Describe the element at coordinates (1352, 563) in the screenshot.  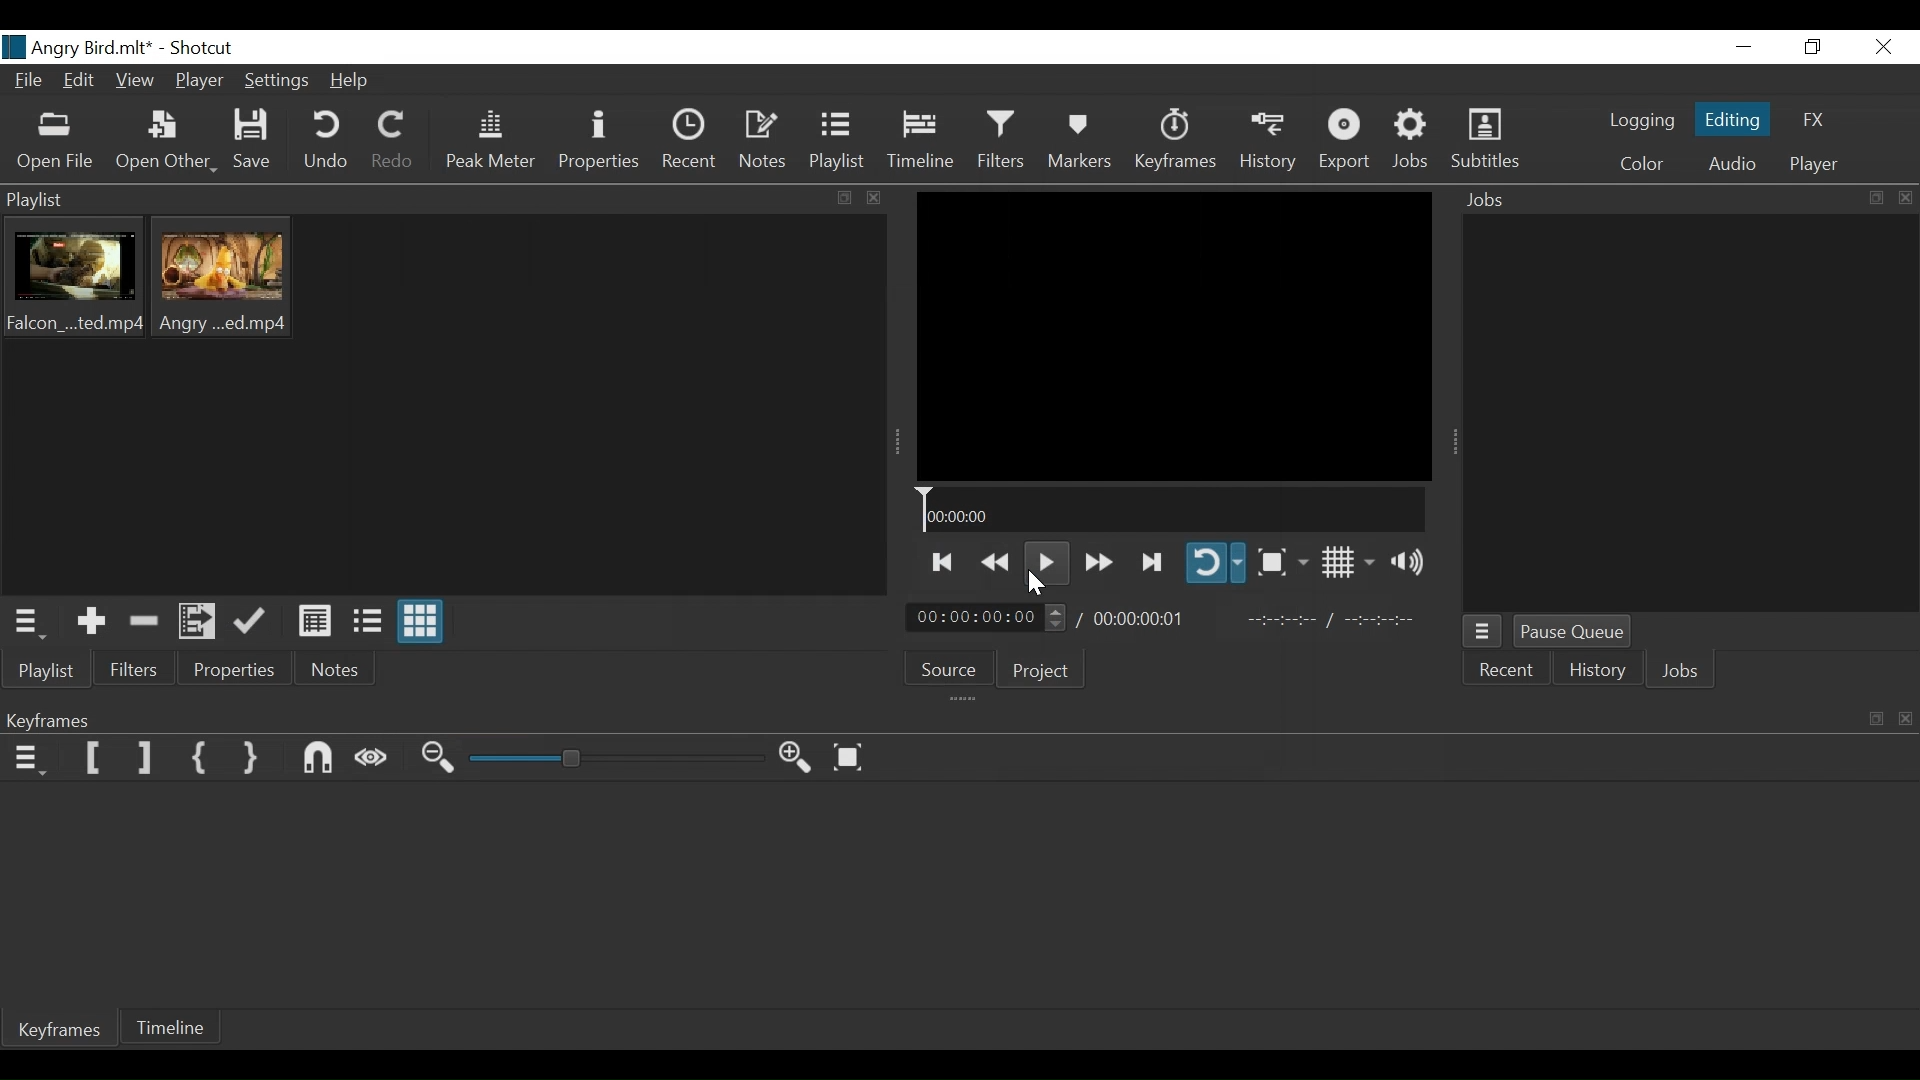
I see `Toggle display grid on player` at that location.